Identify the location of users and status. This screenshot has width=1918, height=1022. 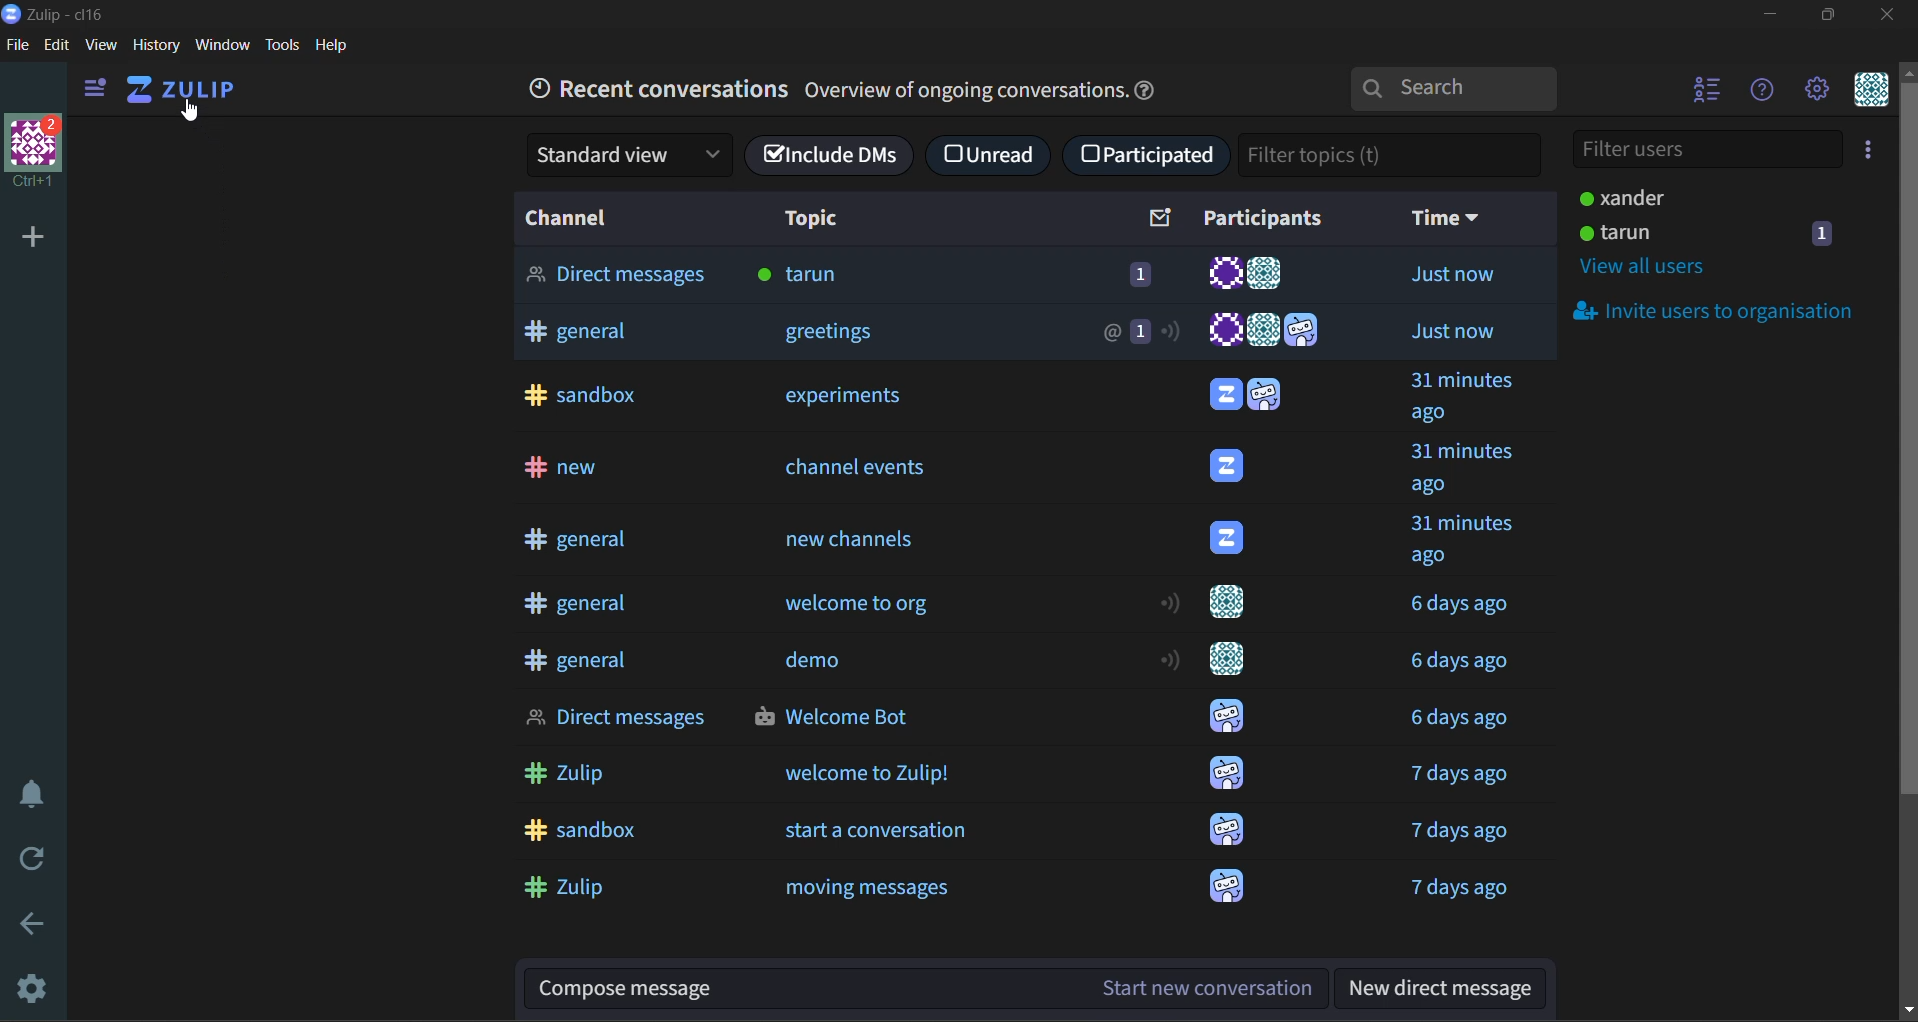
(1720, 236).